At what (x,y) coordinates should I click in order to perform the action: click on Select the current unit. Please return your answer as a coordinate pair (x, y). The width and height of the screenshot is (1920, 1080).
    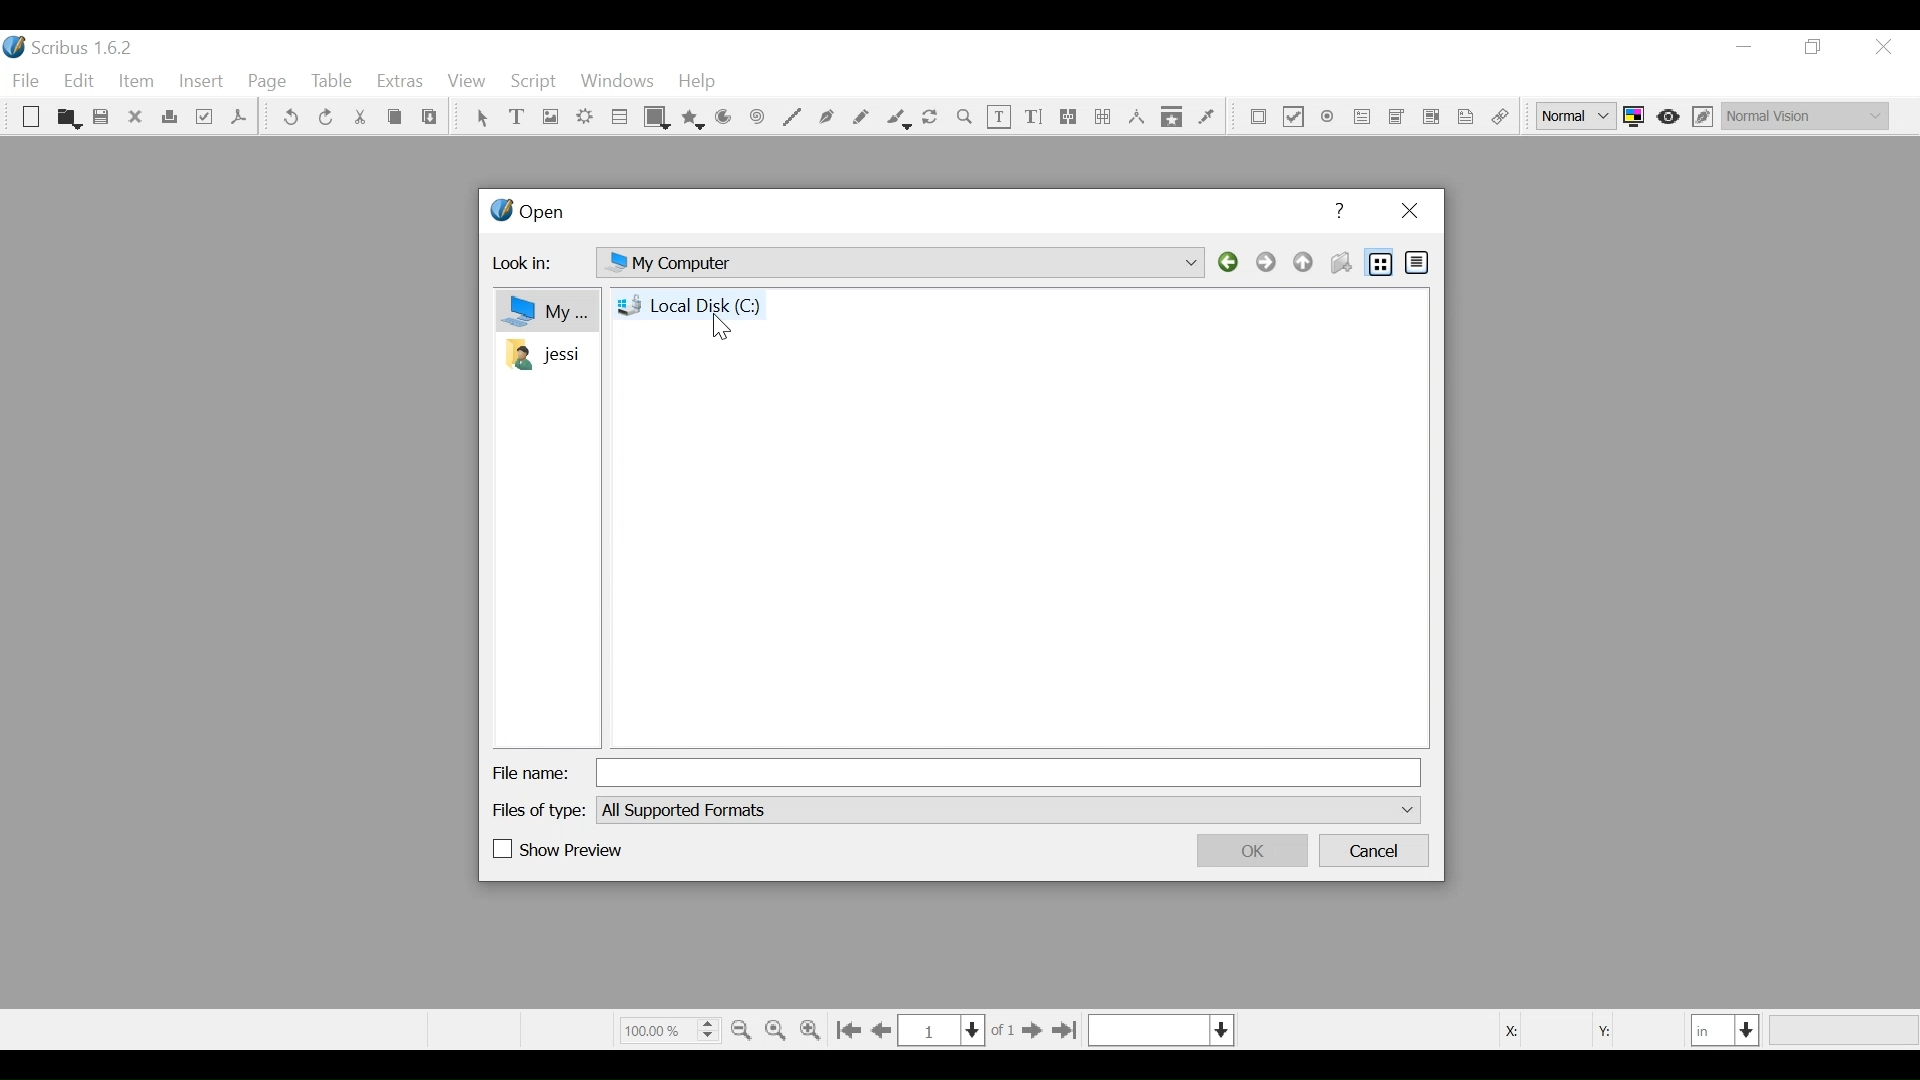
    Looking at the image, I should click on (1726, 1029).